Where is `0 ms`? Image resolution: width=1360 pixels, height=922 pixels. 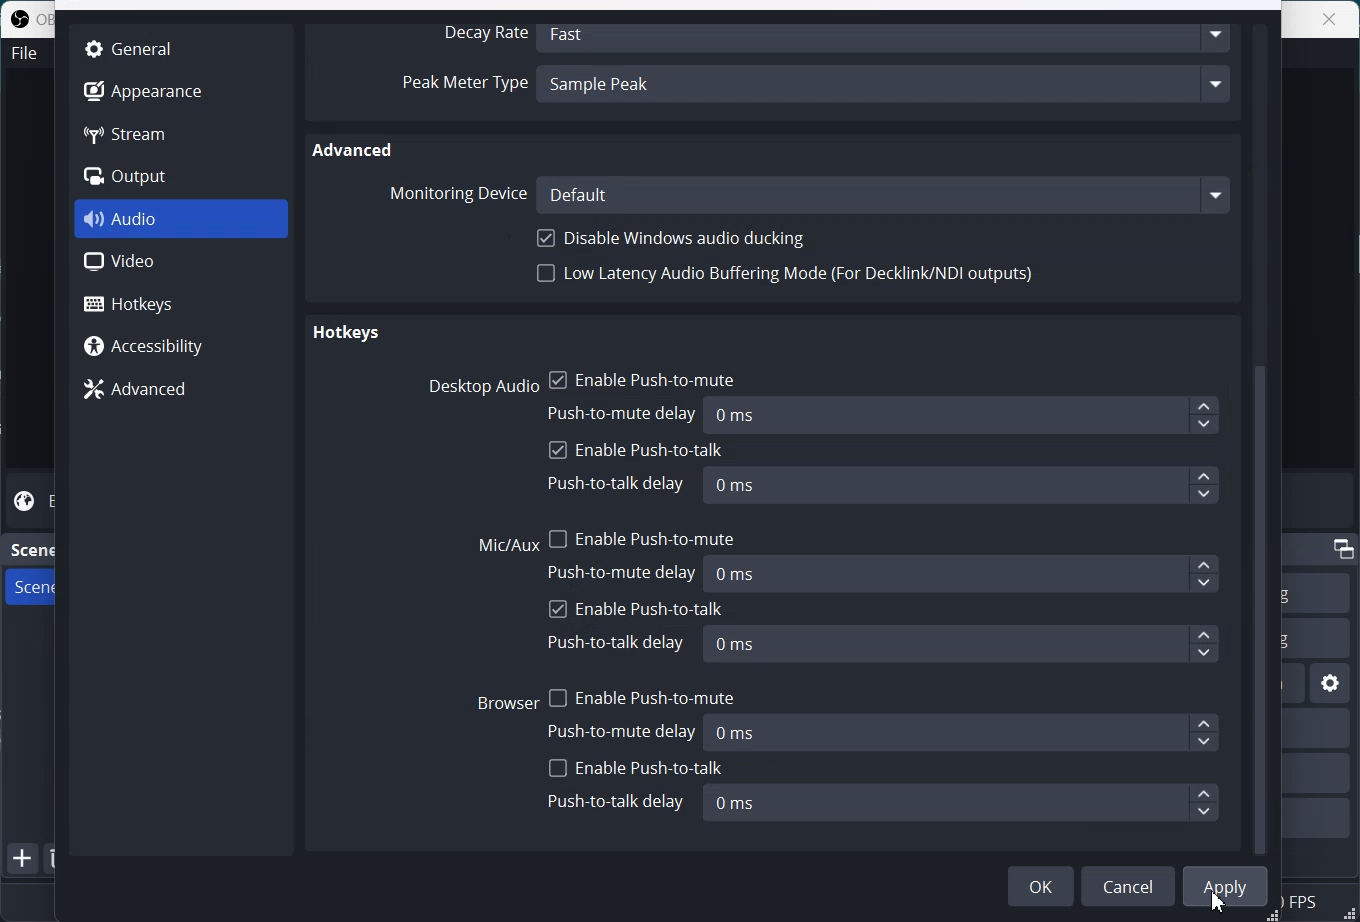 0 ms is located at coordinates (961, 485).